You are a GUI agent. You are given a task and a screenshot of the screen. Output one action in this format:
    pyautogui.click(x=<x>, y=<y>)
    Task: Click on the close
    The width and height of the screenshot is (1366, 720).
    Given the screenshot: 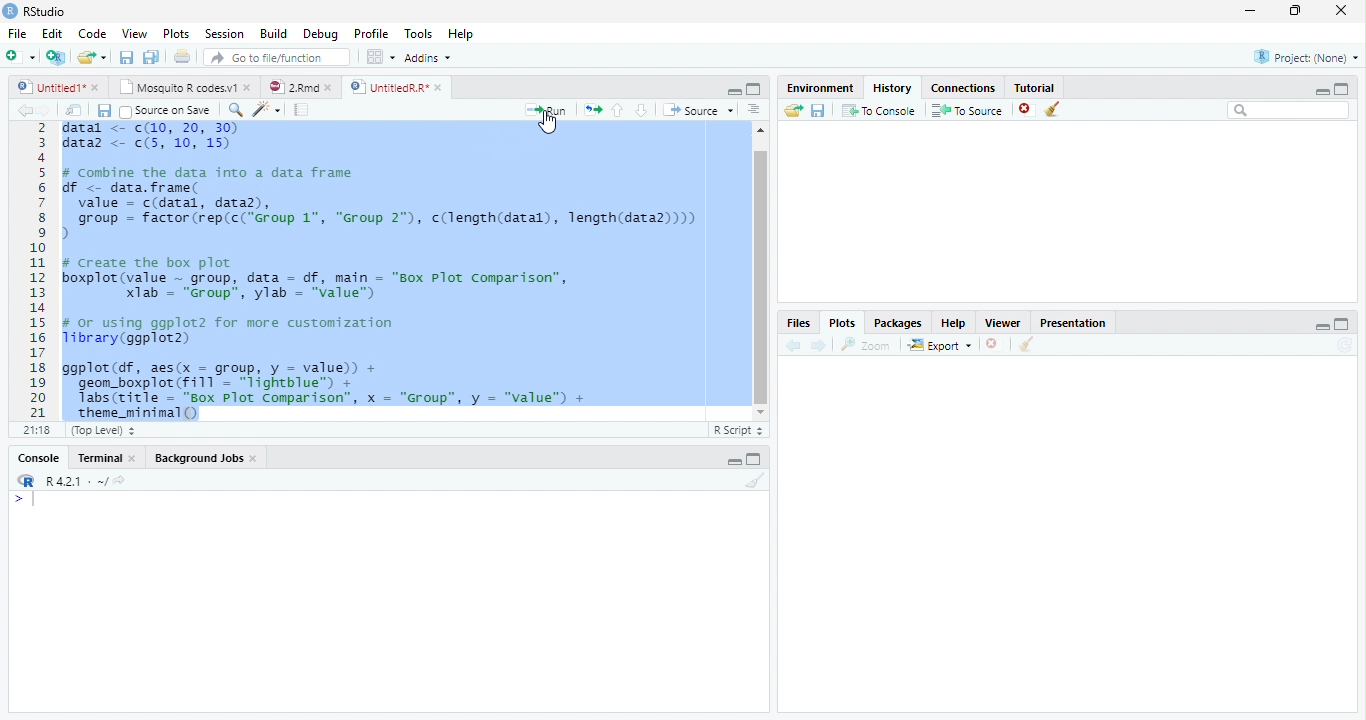 What is the action you would take?
    pyautogui.click(x=248, y=87)
    